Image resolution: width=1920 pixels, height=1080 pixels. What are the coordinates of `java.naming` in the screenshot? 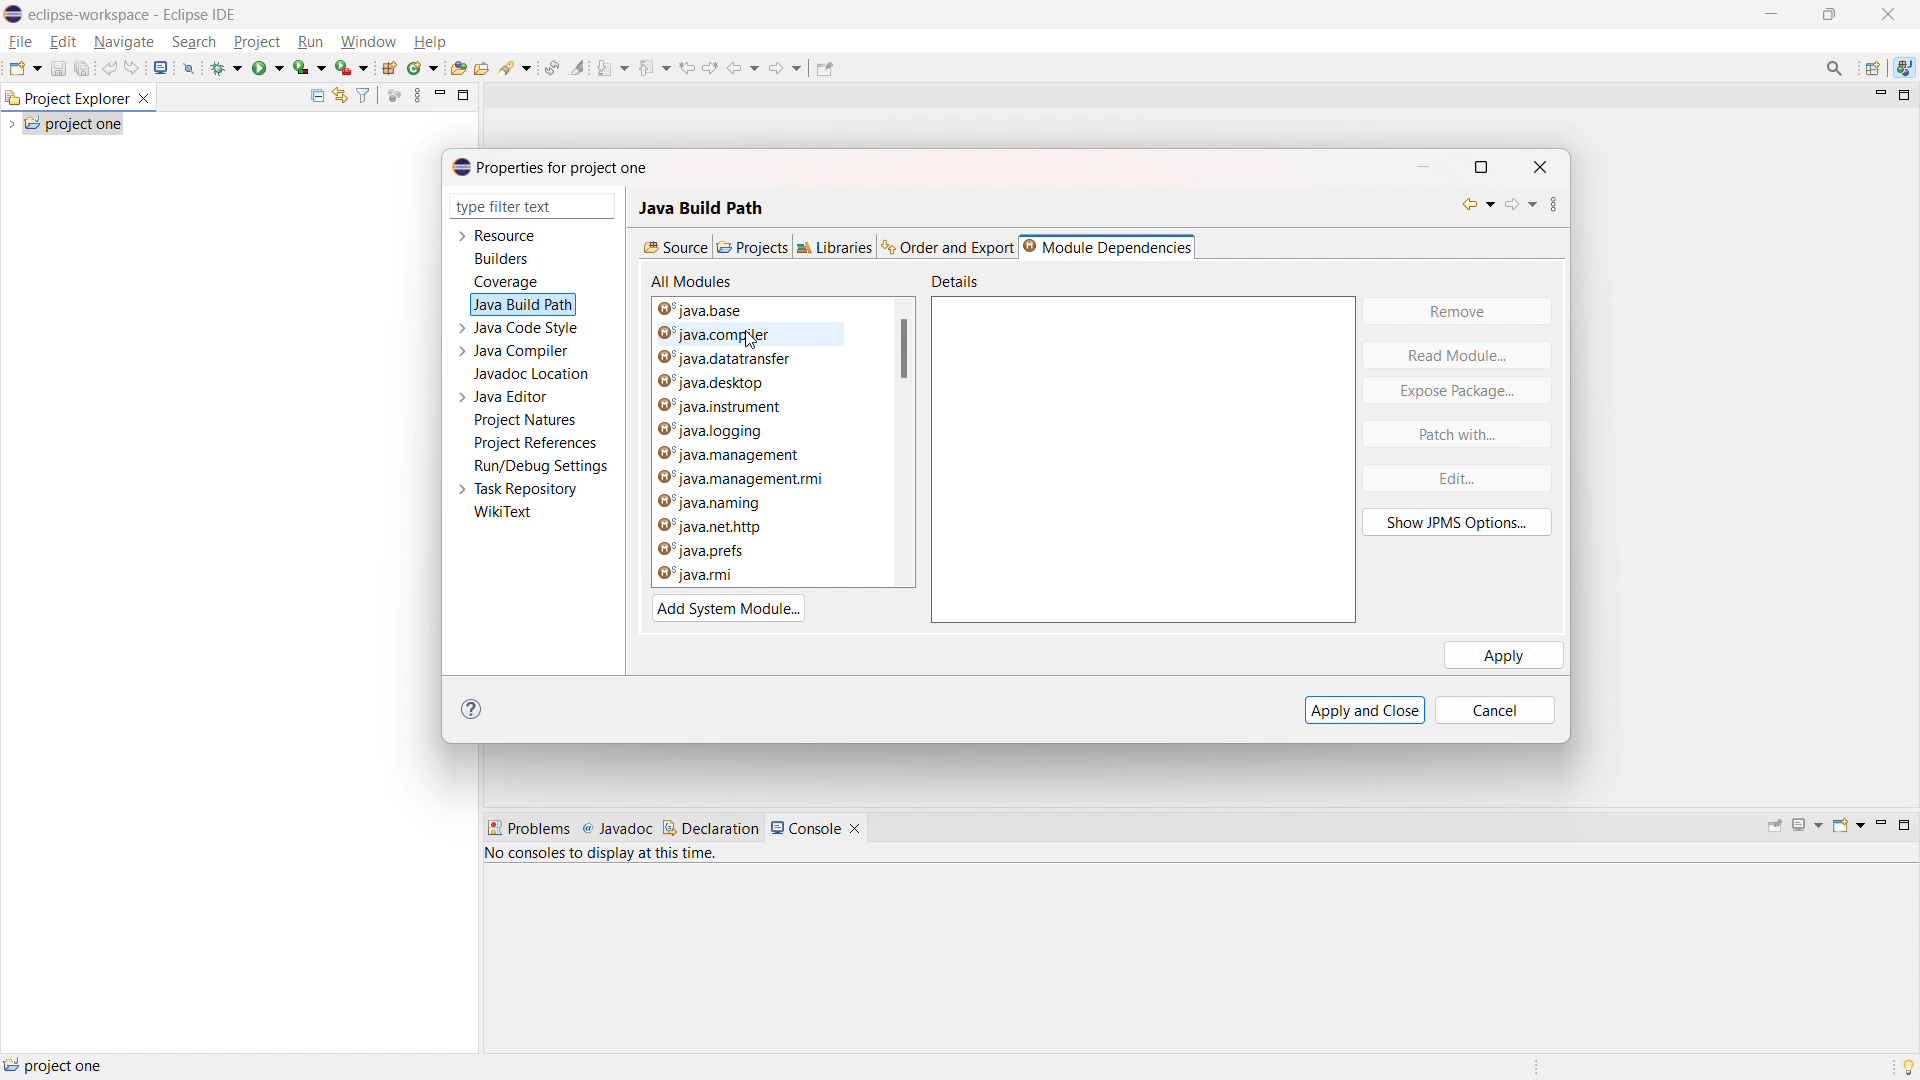 It's located at (746, 502).